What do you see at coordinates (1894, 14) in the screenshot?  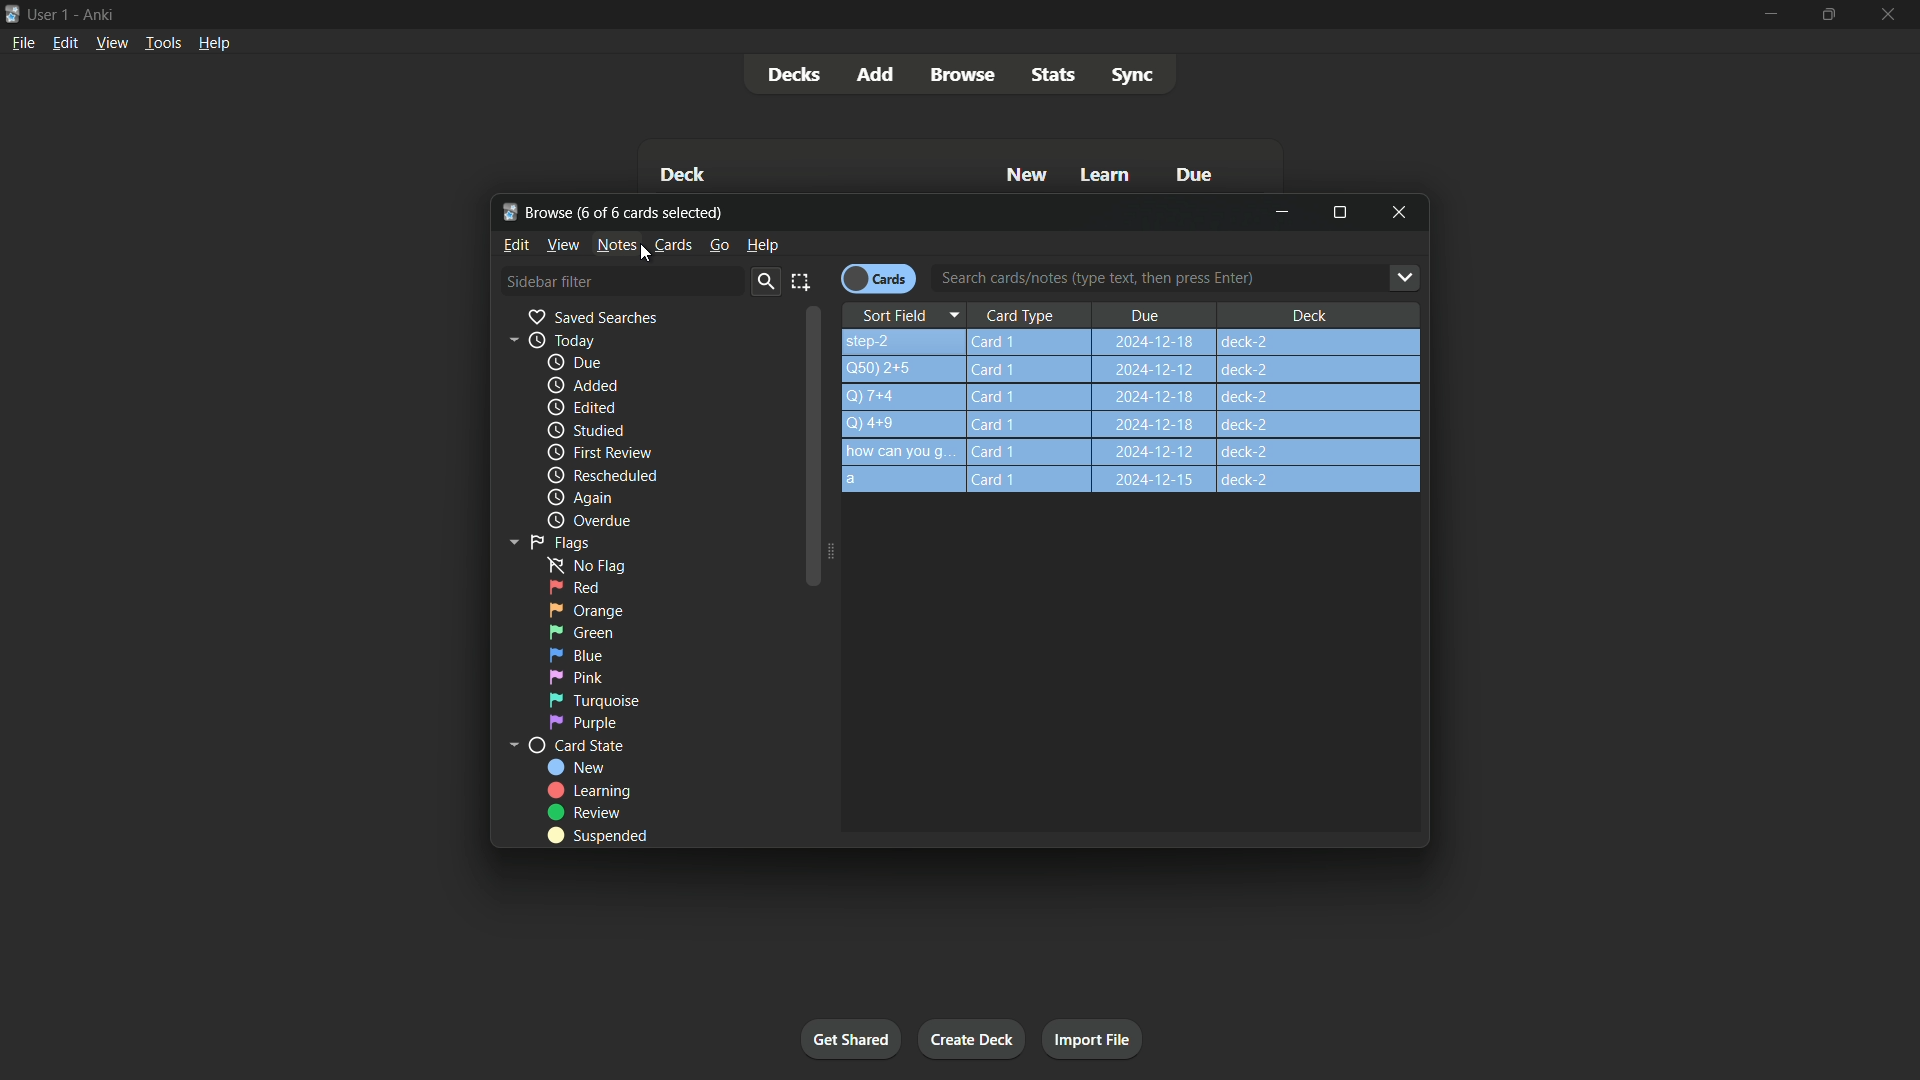 I see `Close app` at bounding box center [1894, 14].